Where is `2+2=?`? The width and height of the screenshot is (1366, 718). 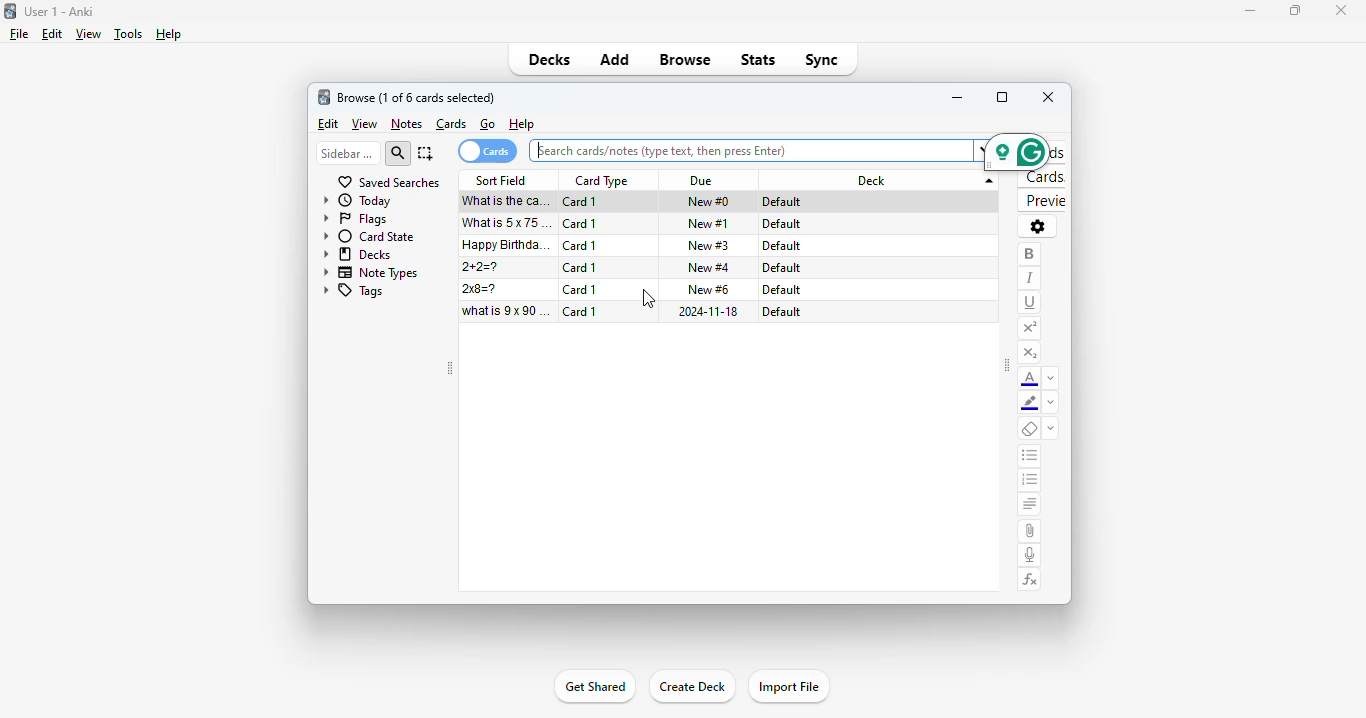 2+2=? is located at coordinates (482, 267).